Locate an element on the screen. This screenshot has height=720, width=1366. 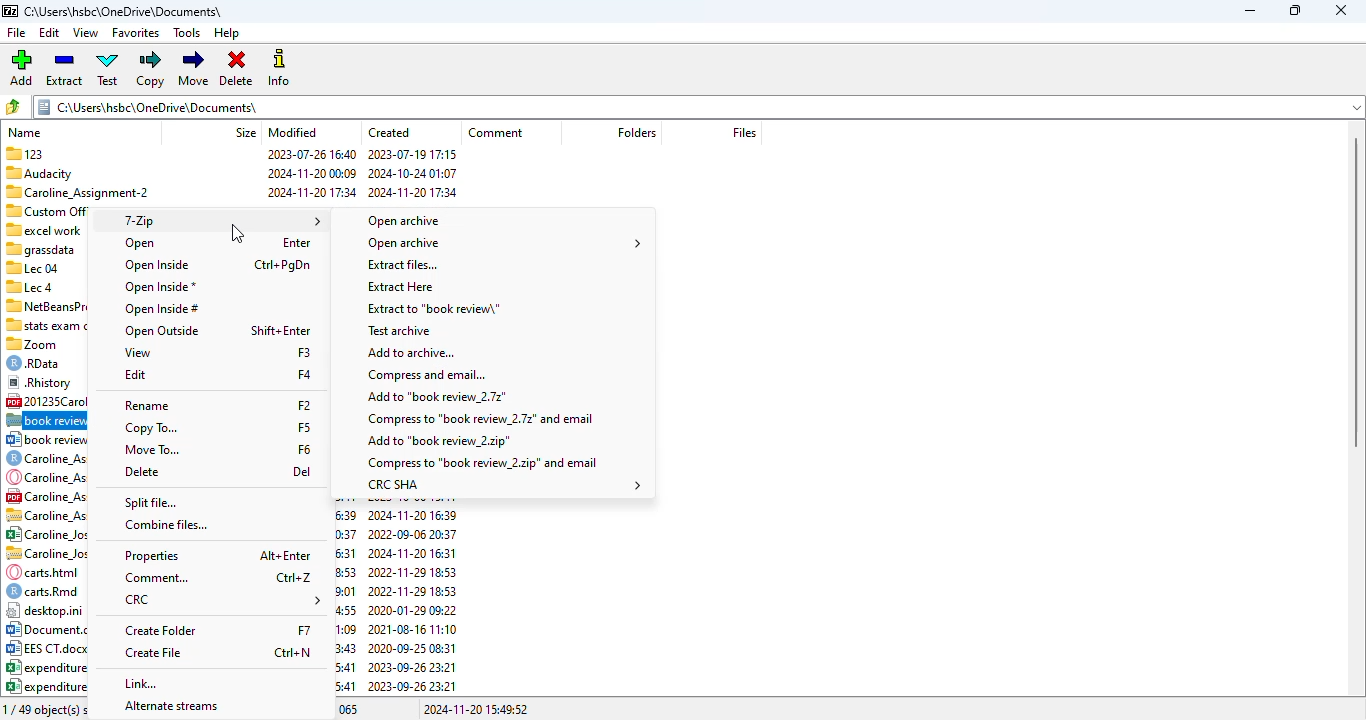
shortcut for open outside is located at coordinates (280, 331).